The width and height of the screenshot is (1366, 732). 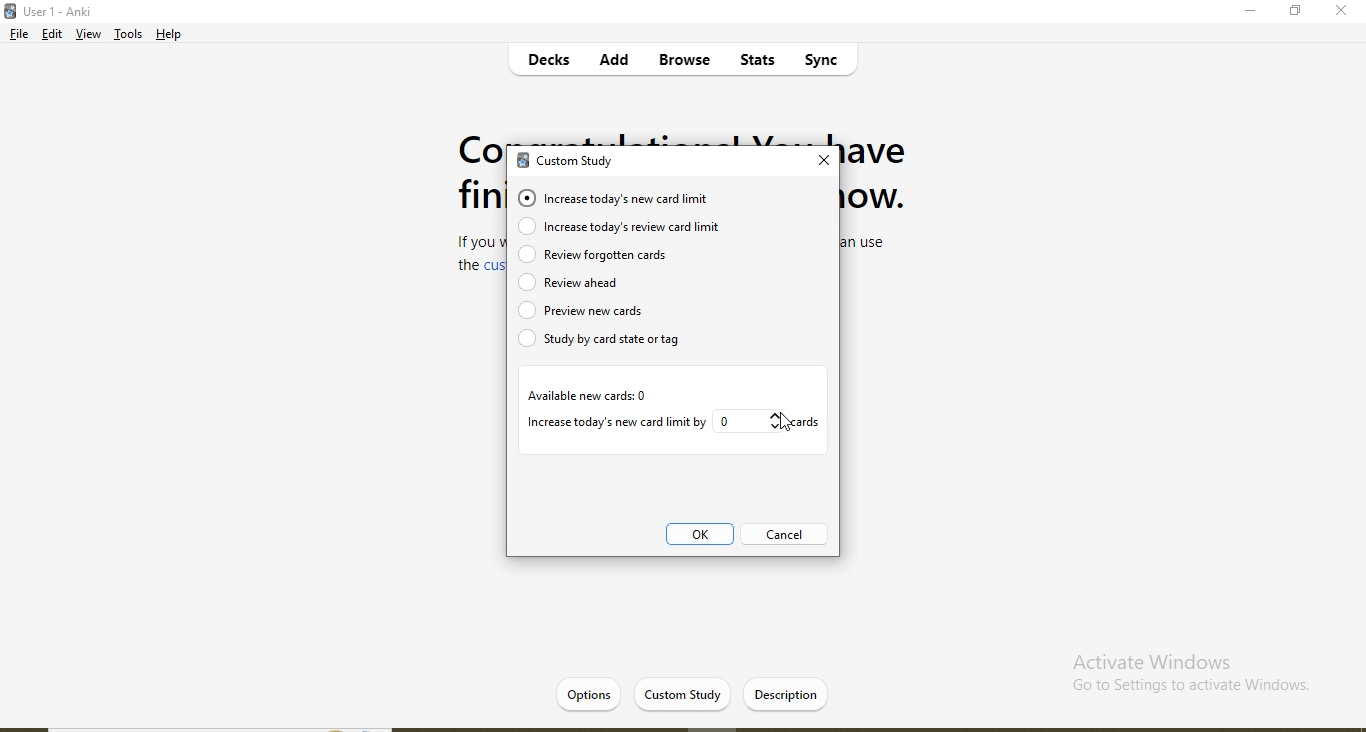 What do you see at coordinates (53, 36) in the screenshot?
I see `edit` at bounding box center [53, 36].